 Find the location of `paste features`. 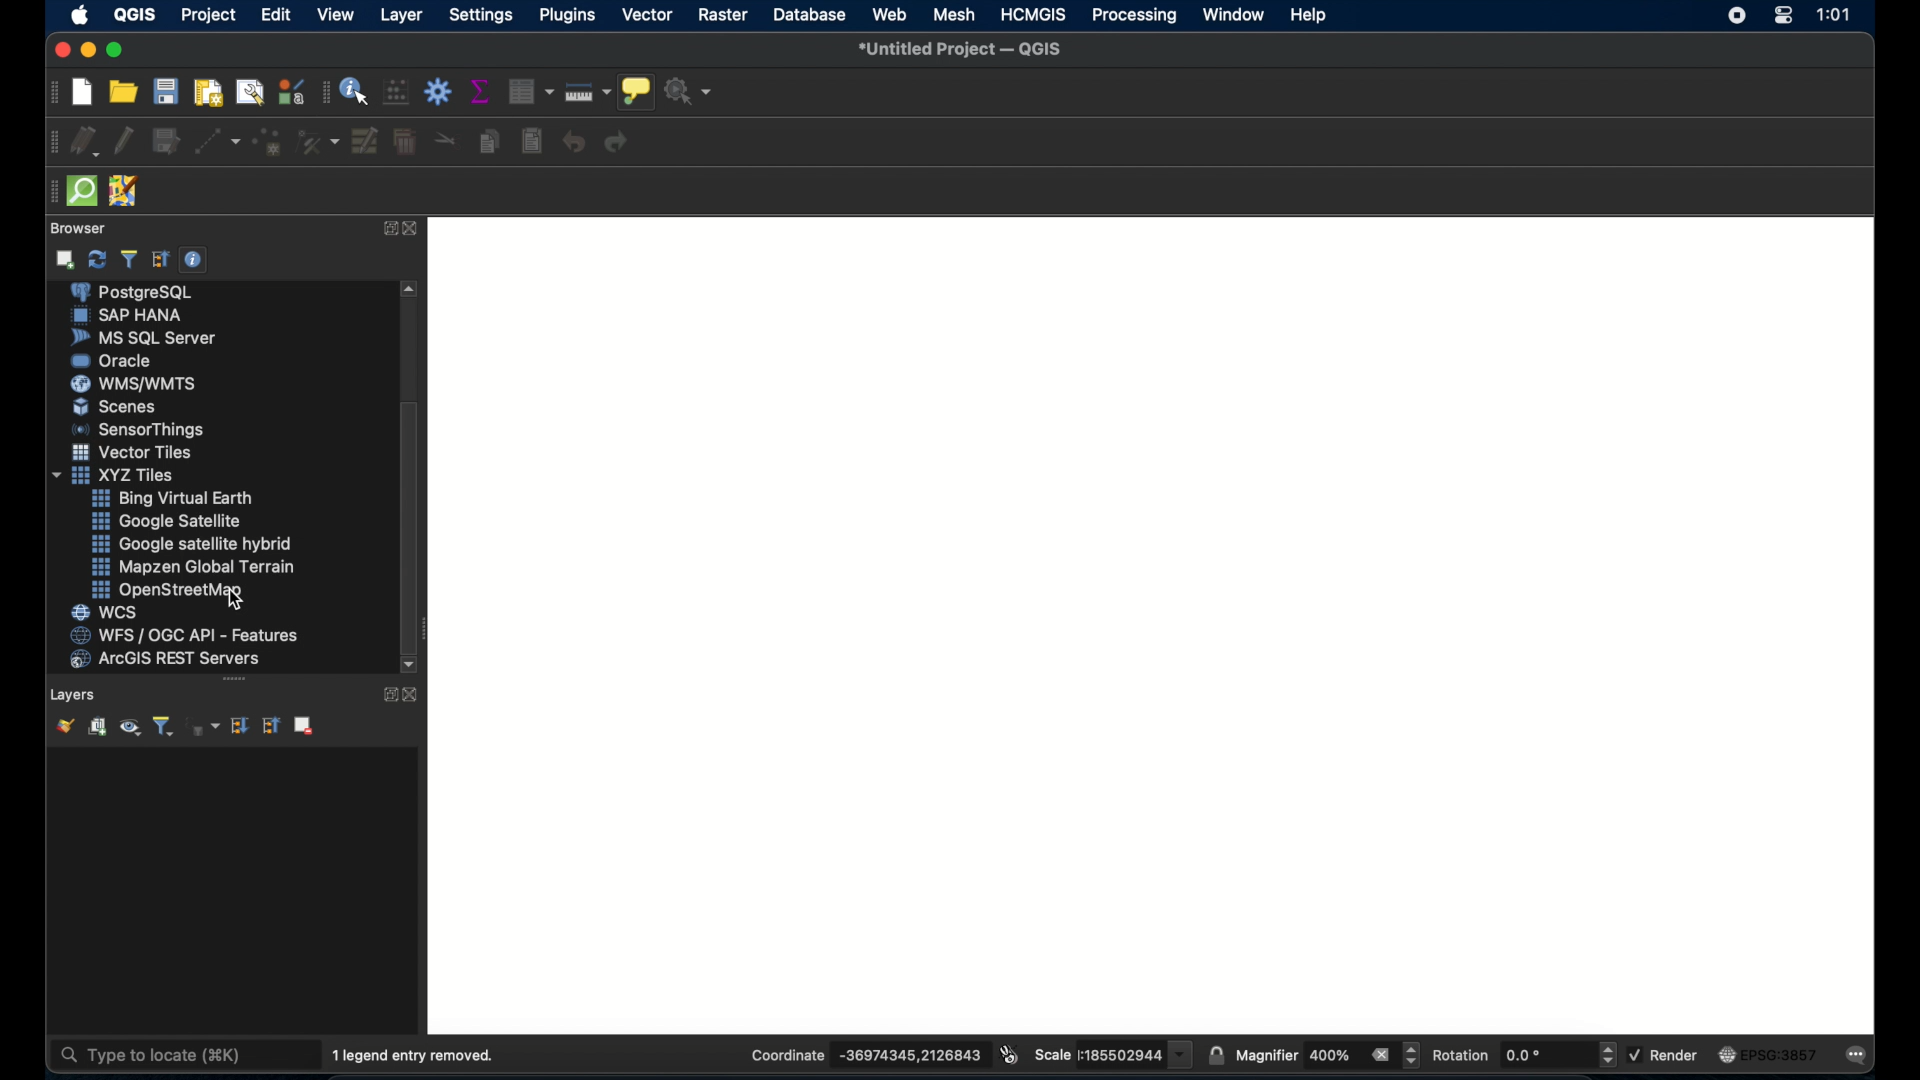

paste features is located at coordinates (531, 142).